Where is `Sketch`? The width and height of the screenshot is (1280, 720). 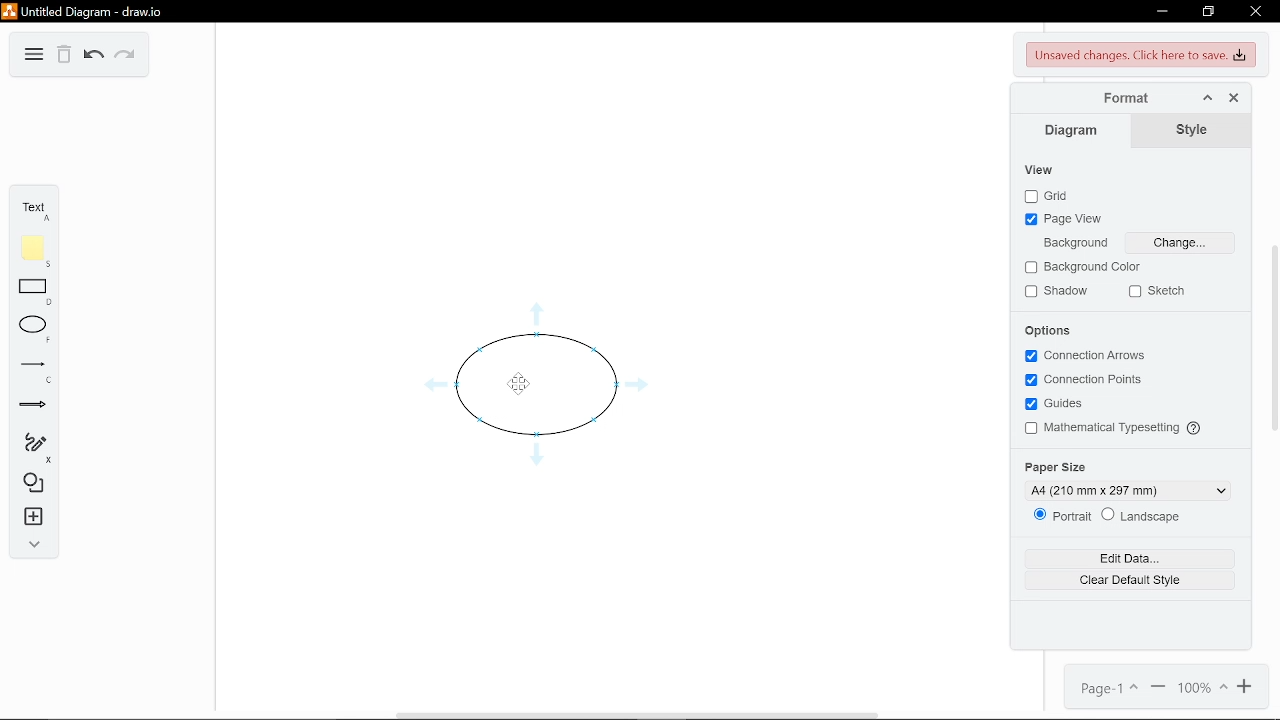
Sketch is located at coordinates (1165, 292).